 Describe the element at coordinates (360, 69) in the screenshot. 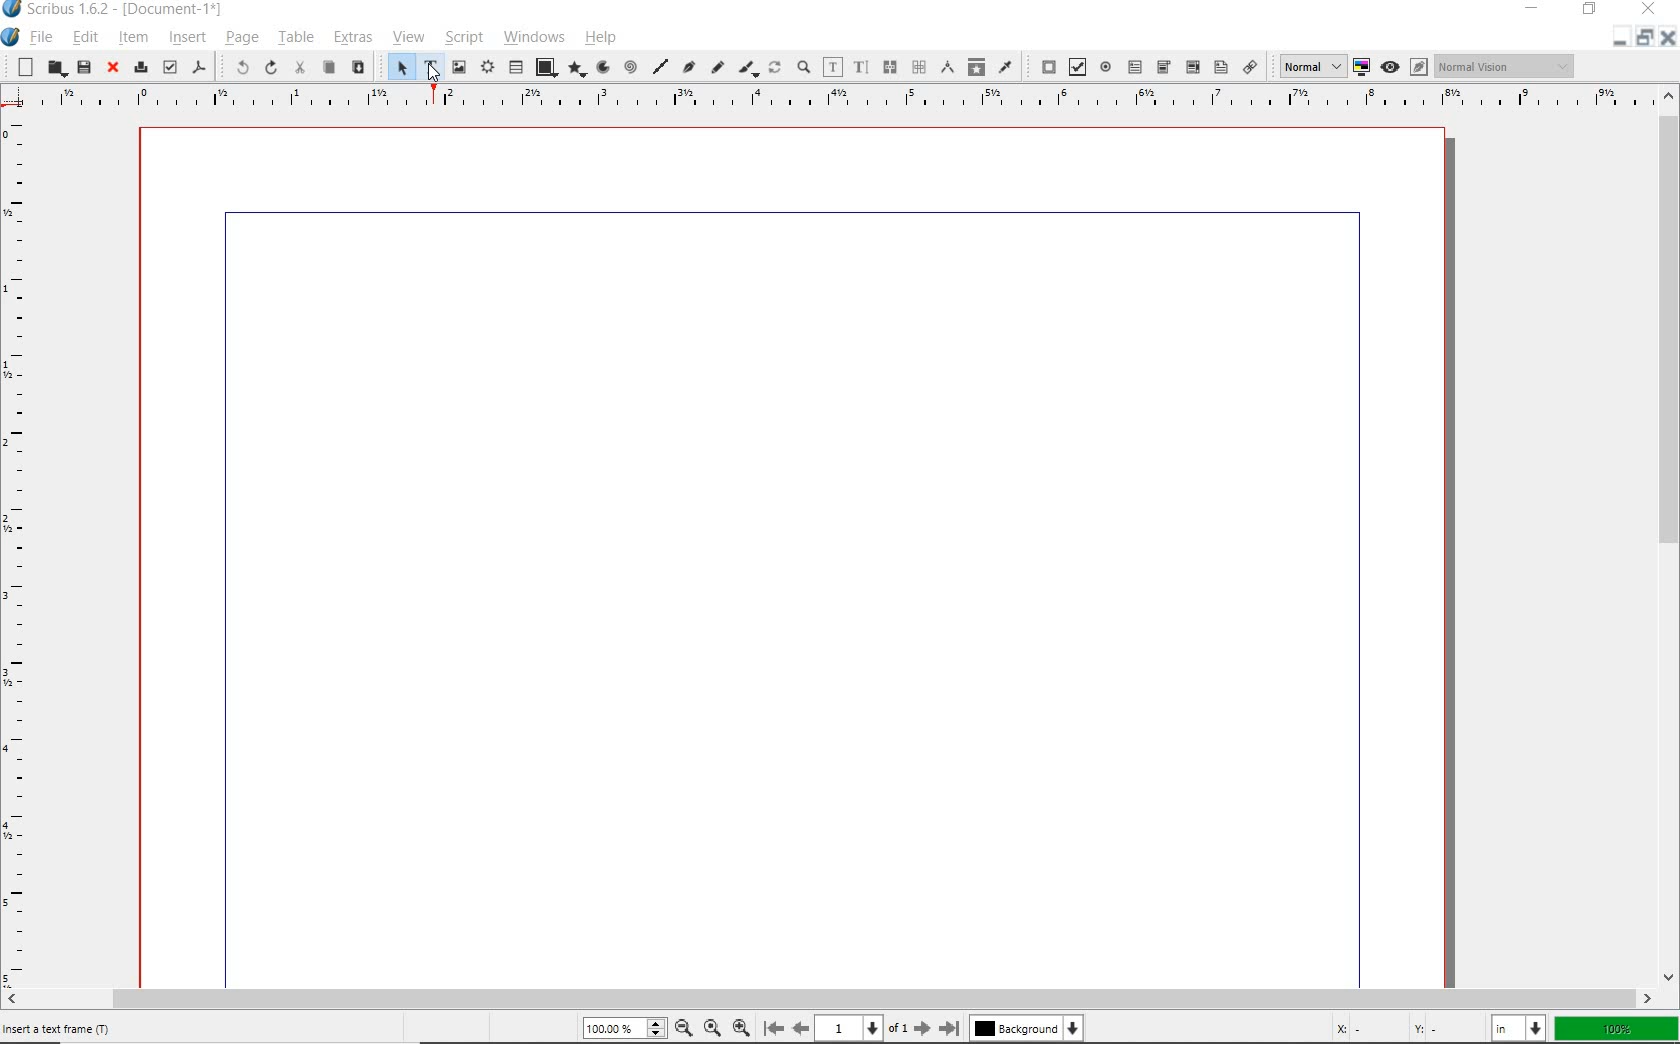

I see `paste` at that location.